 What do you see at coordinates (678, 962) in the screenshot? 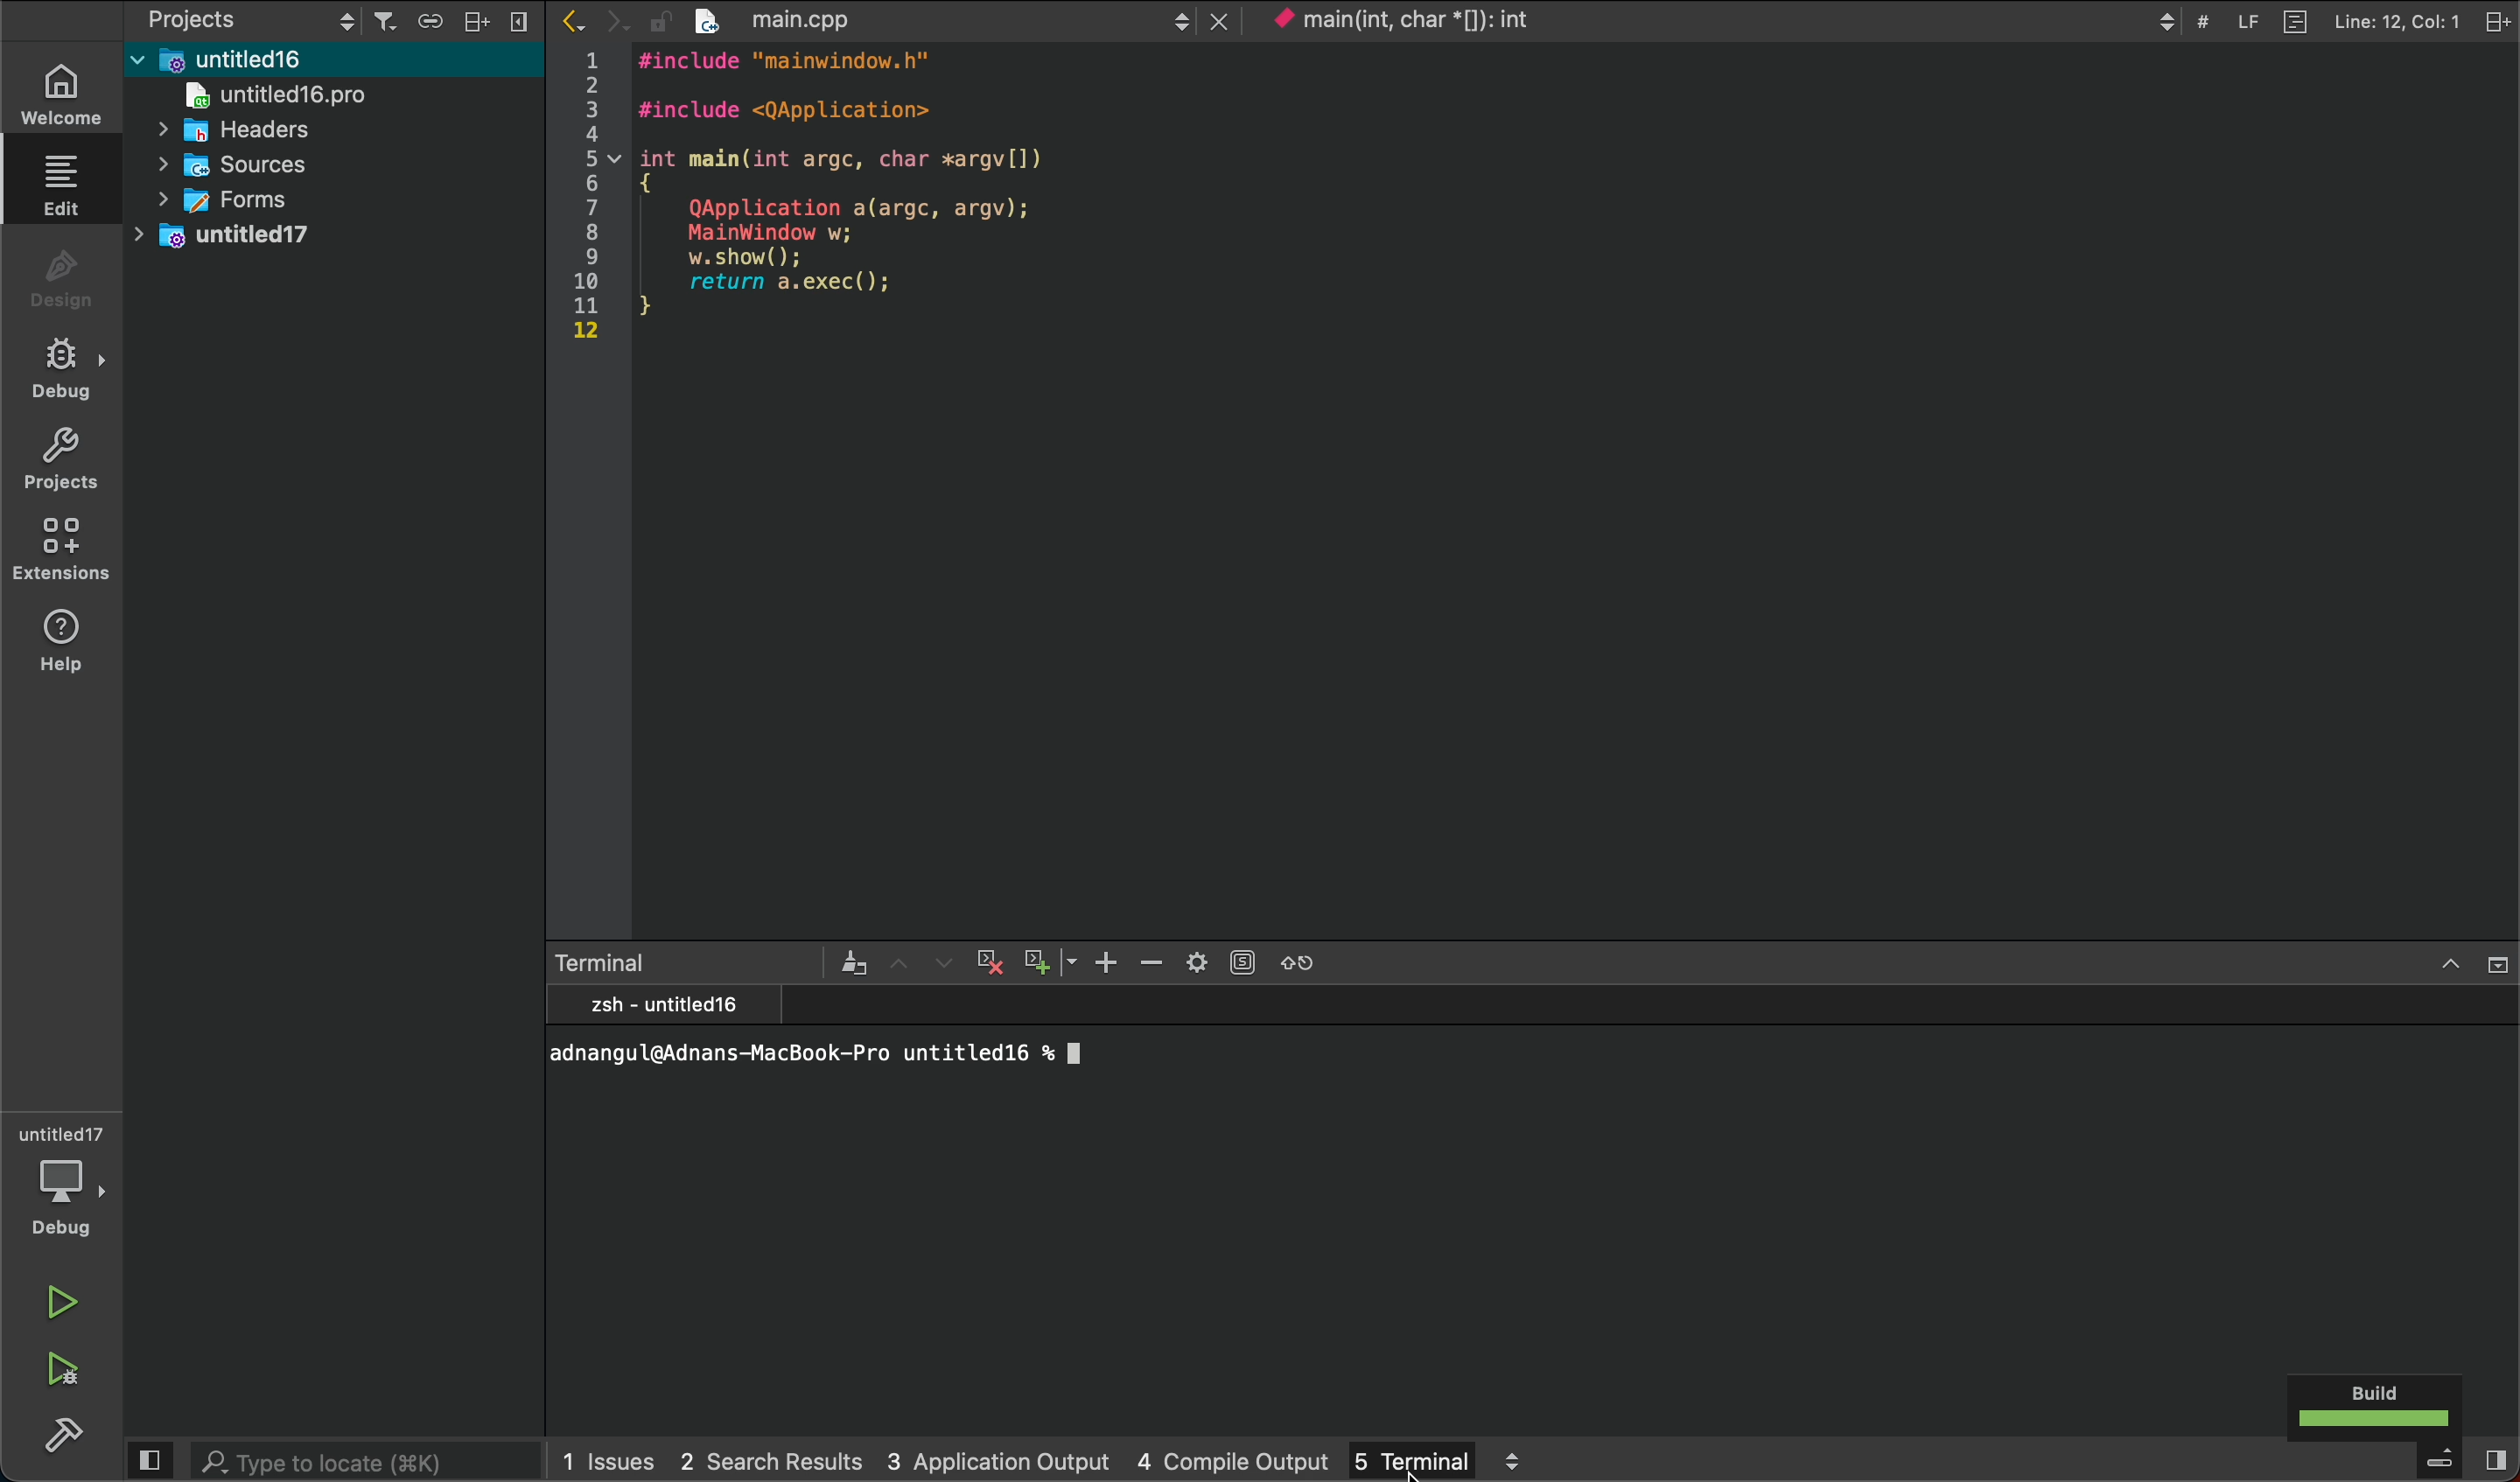
I see `terminal` at bounding box center [678, 962].